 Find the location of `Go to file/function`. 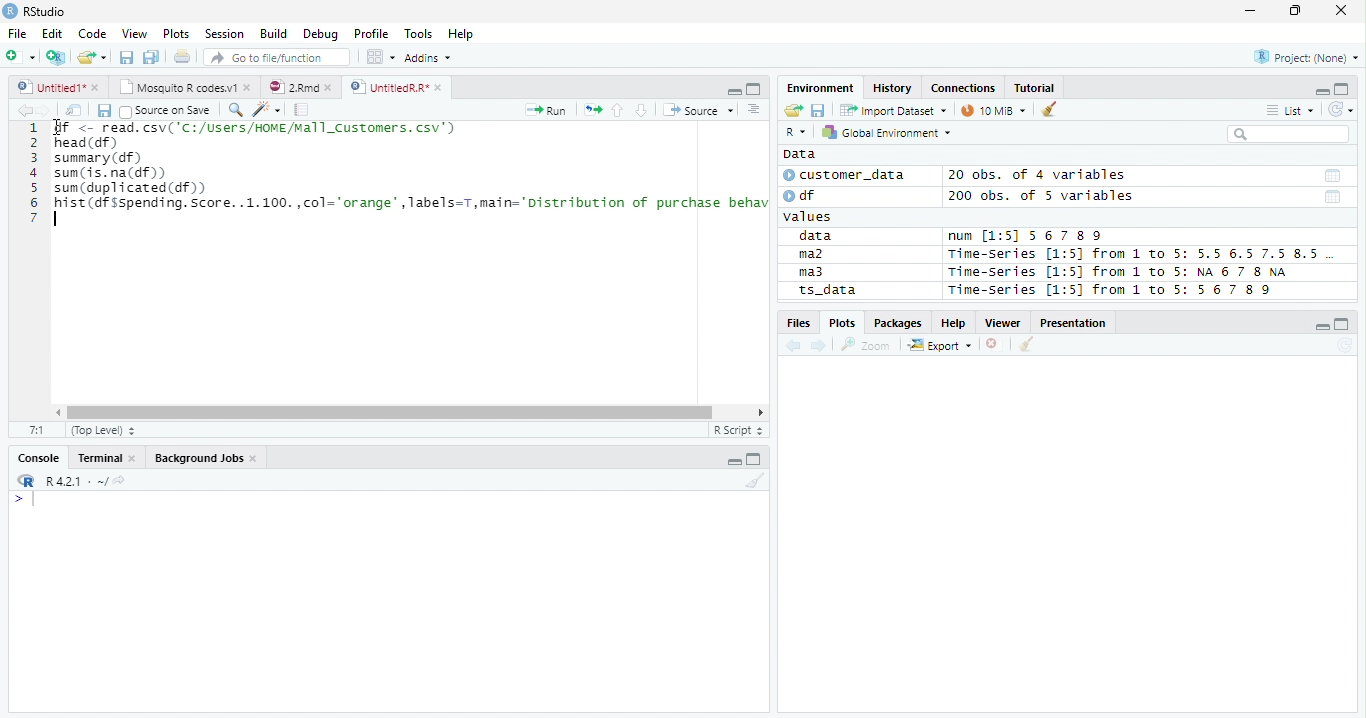

Go to file/function is located at coordinates (274, 58).